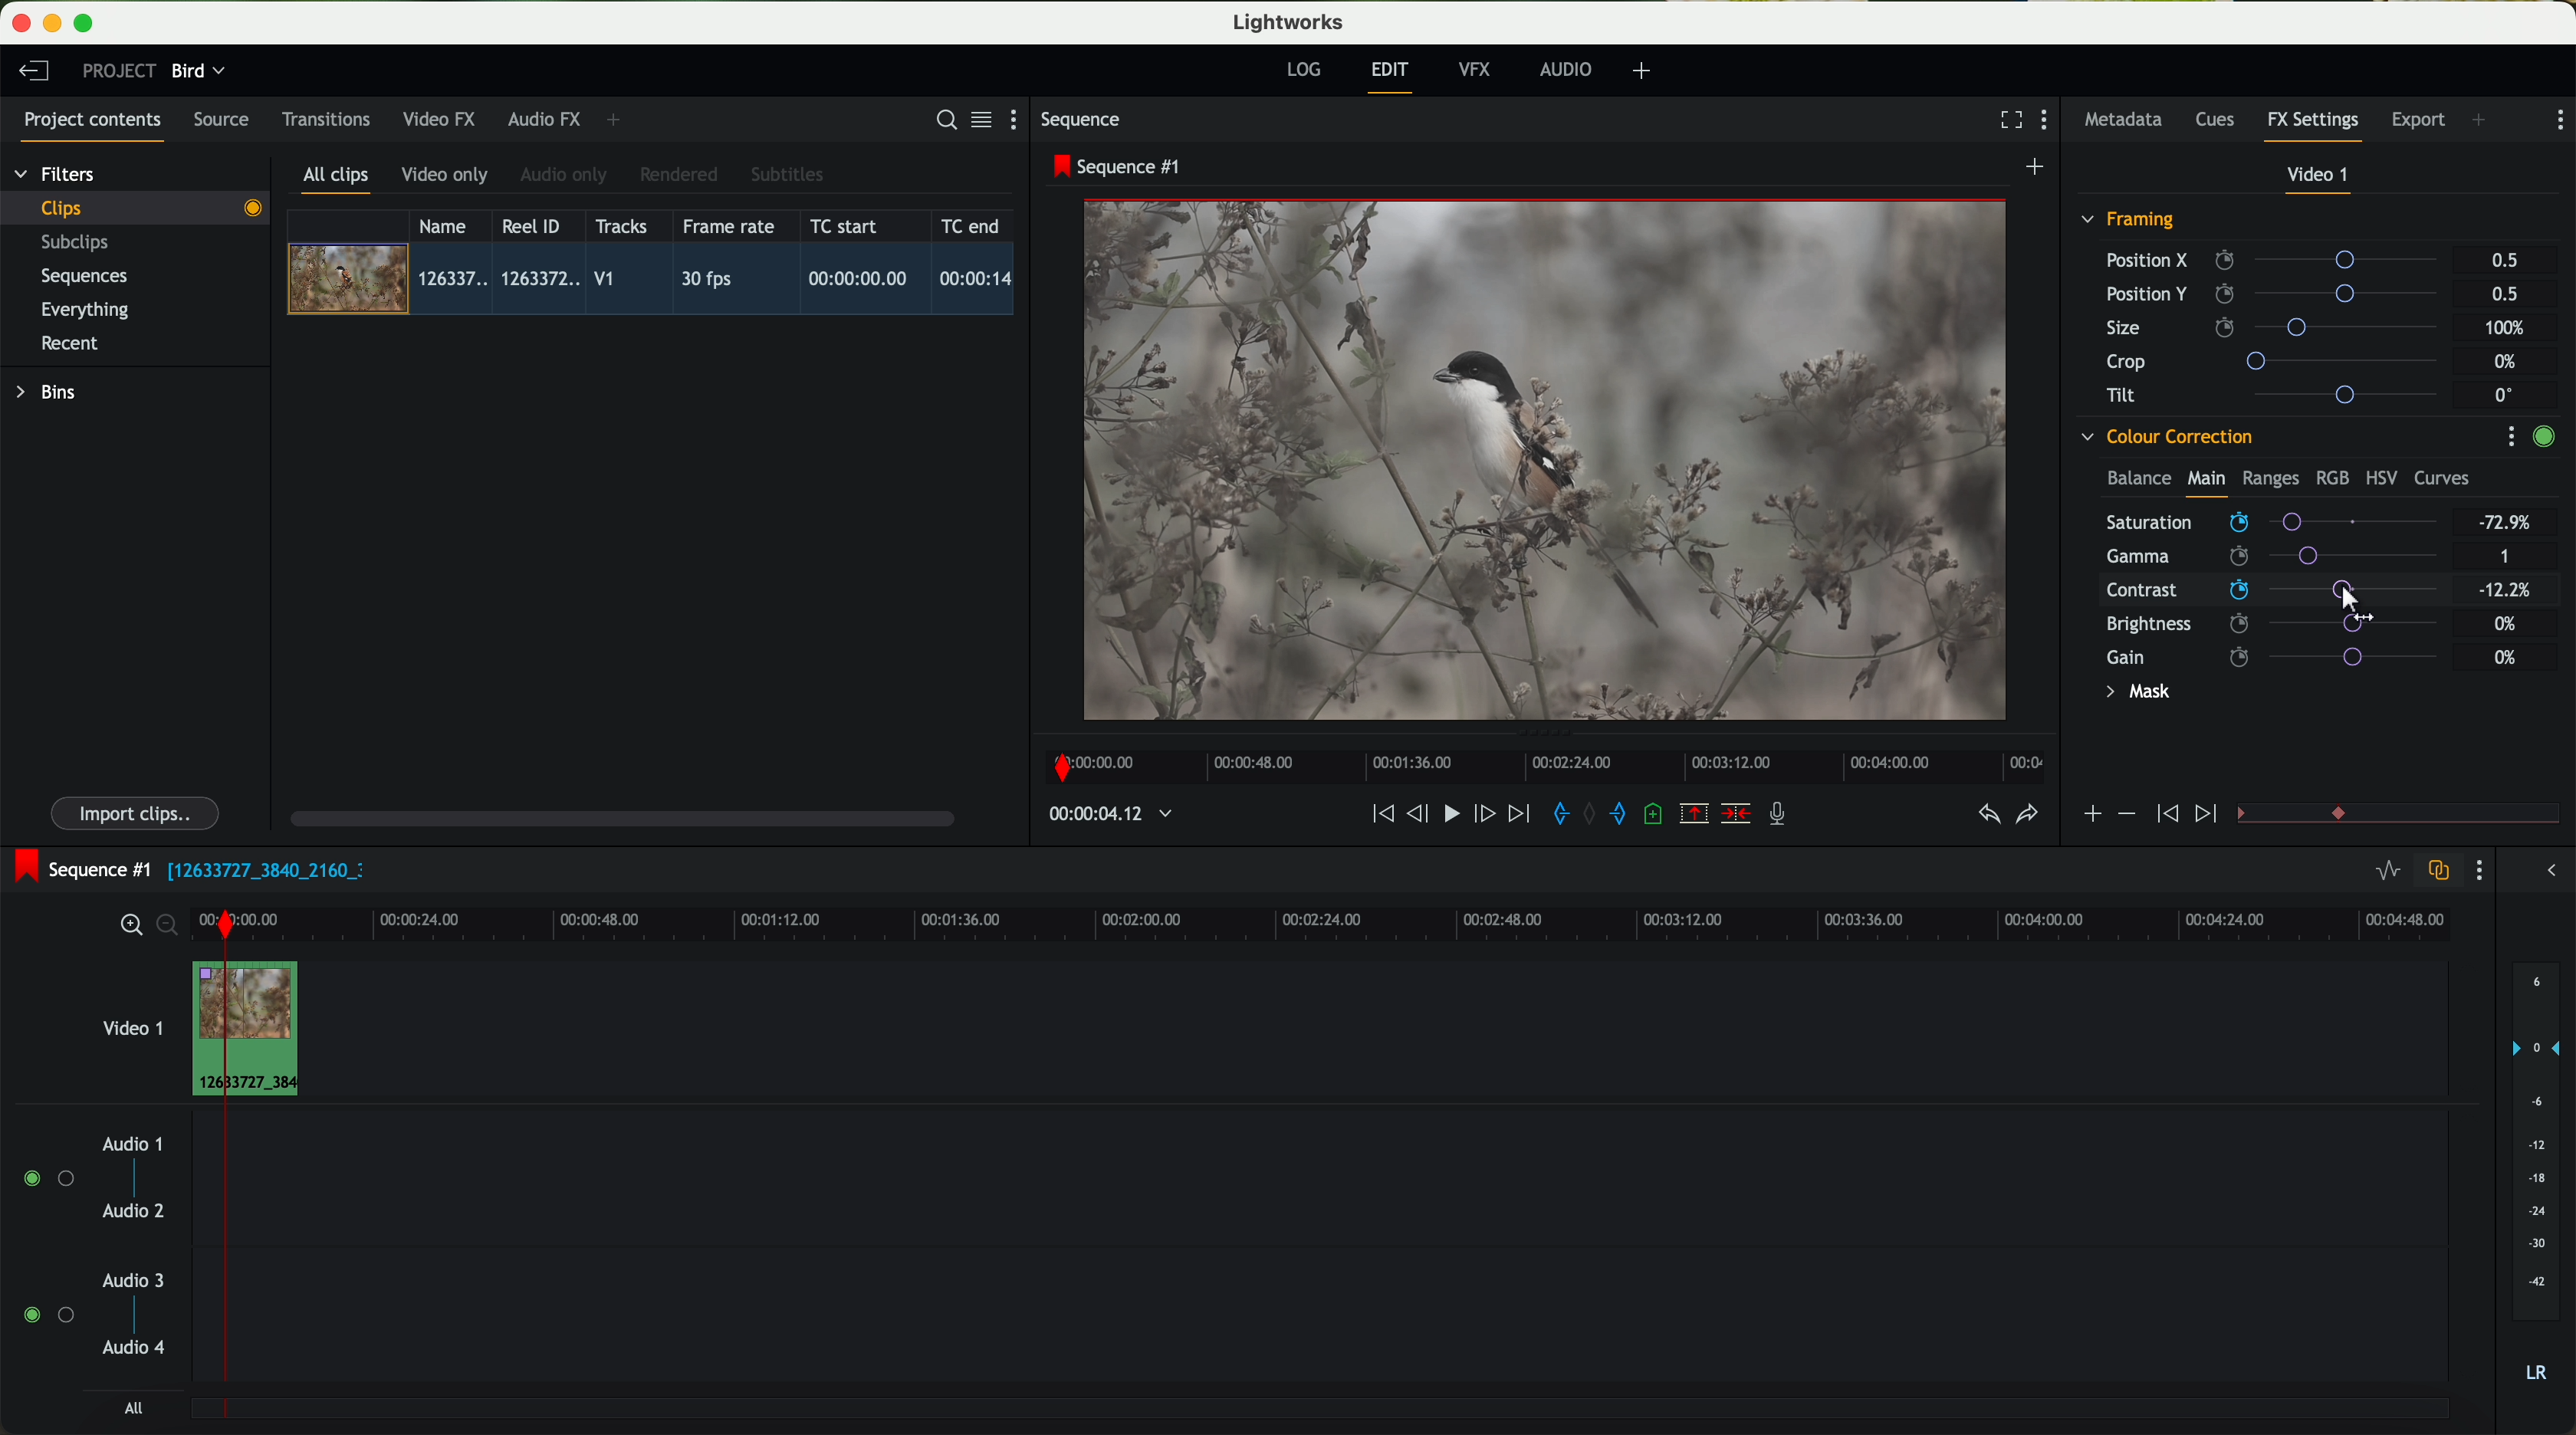 The width and height of the screenshot is (2576, 1435). I want to click on close program, so click(21, 23).